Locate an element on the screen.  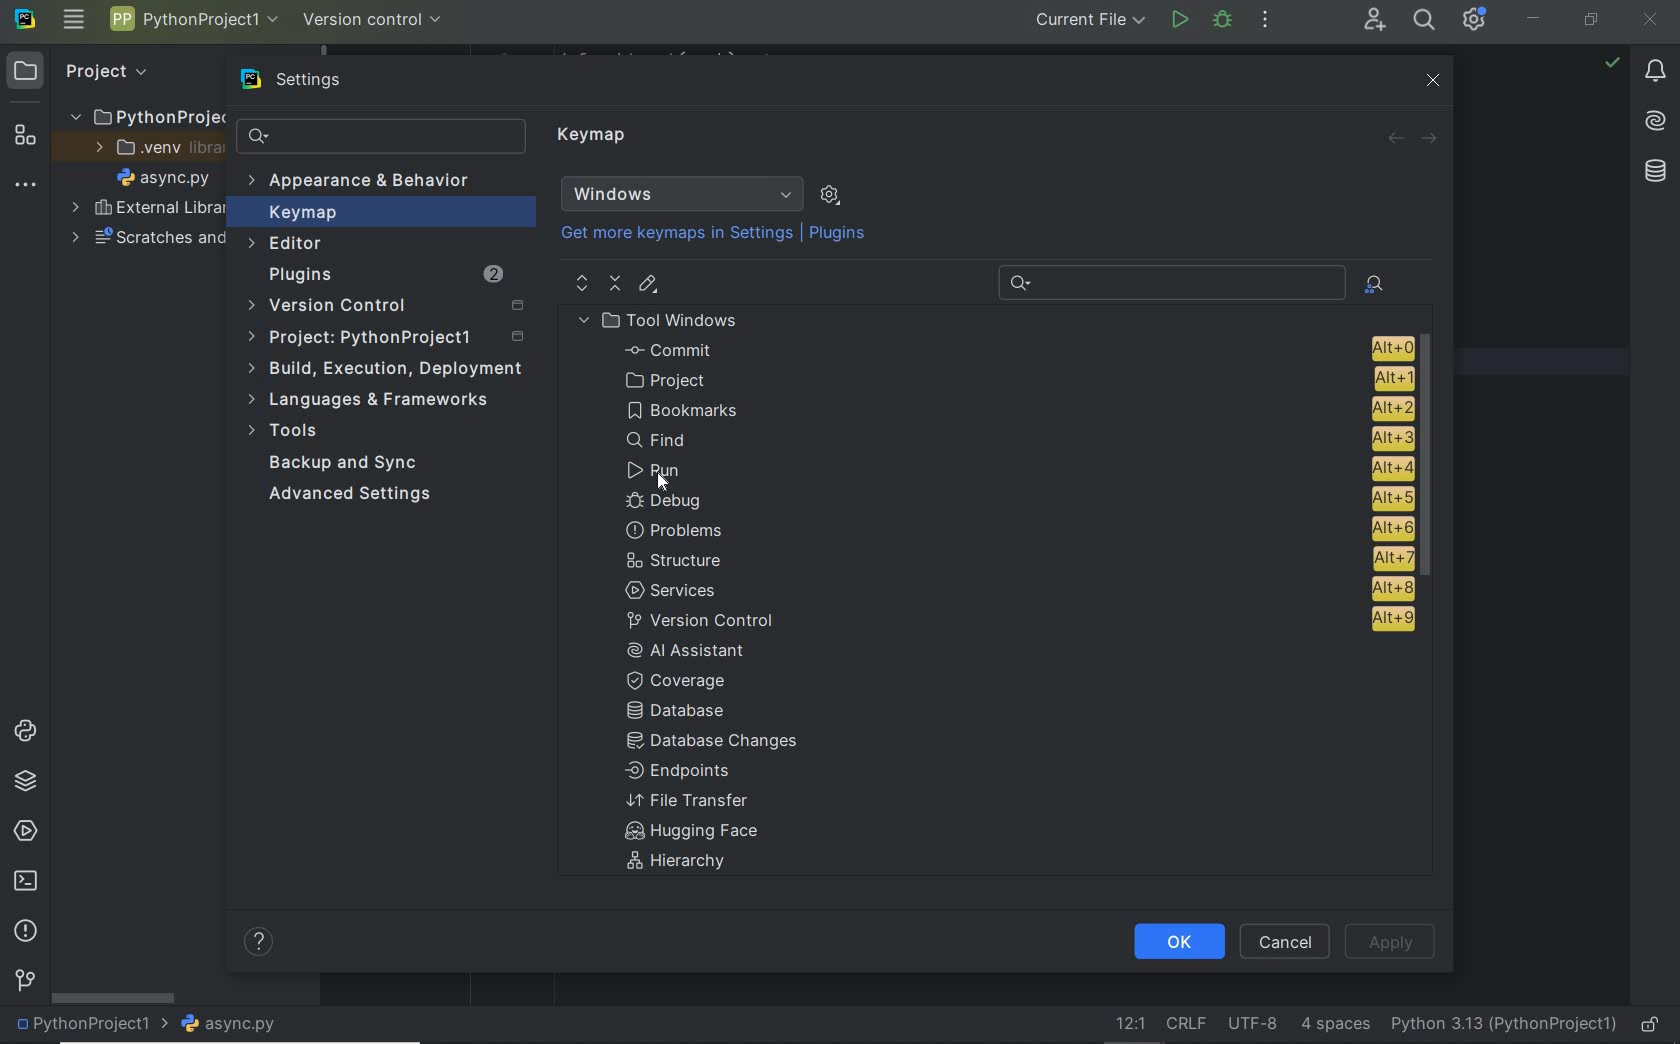
close is located at coordinates (1652, 18).